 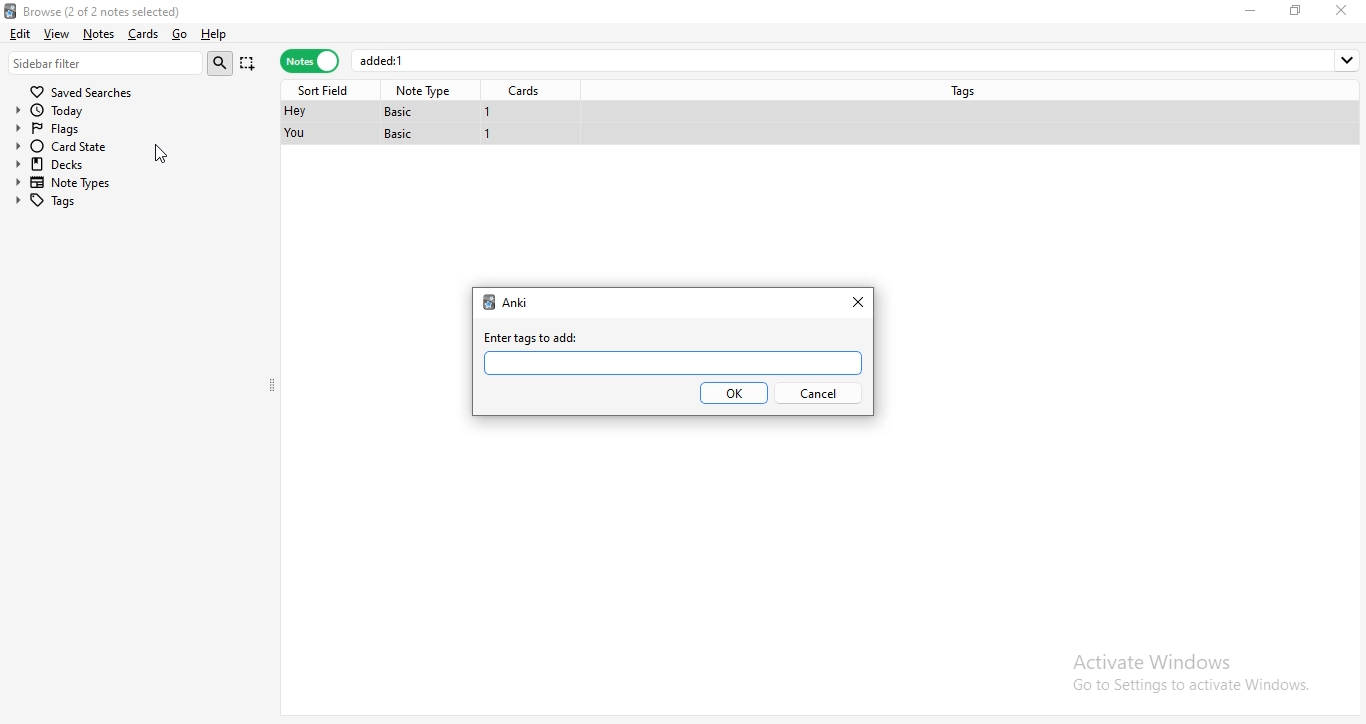 I want to click on sidebar filter, so click(x=106, y=62).